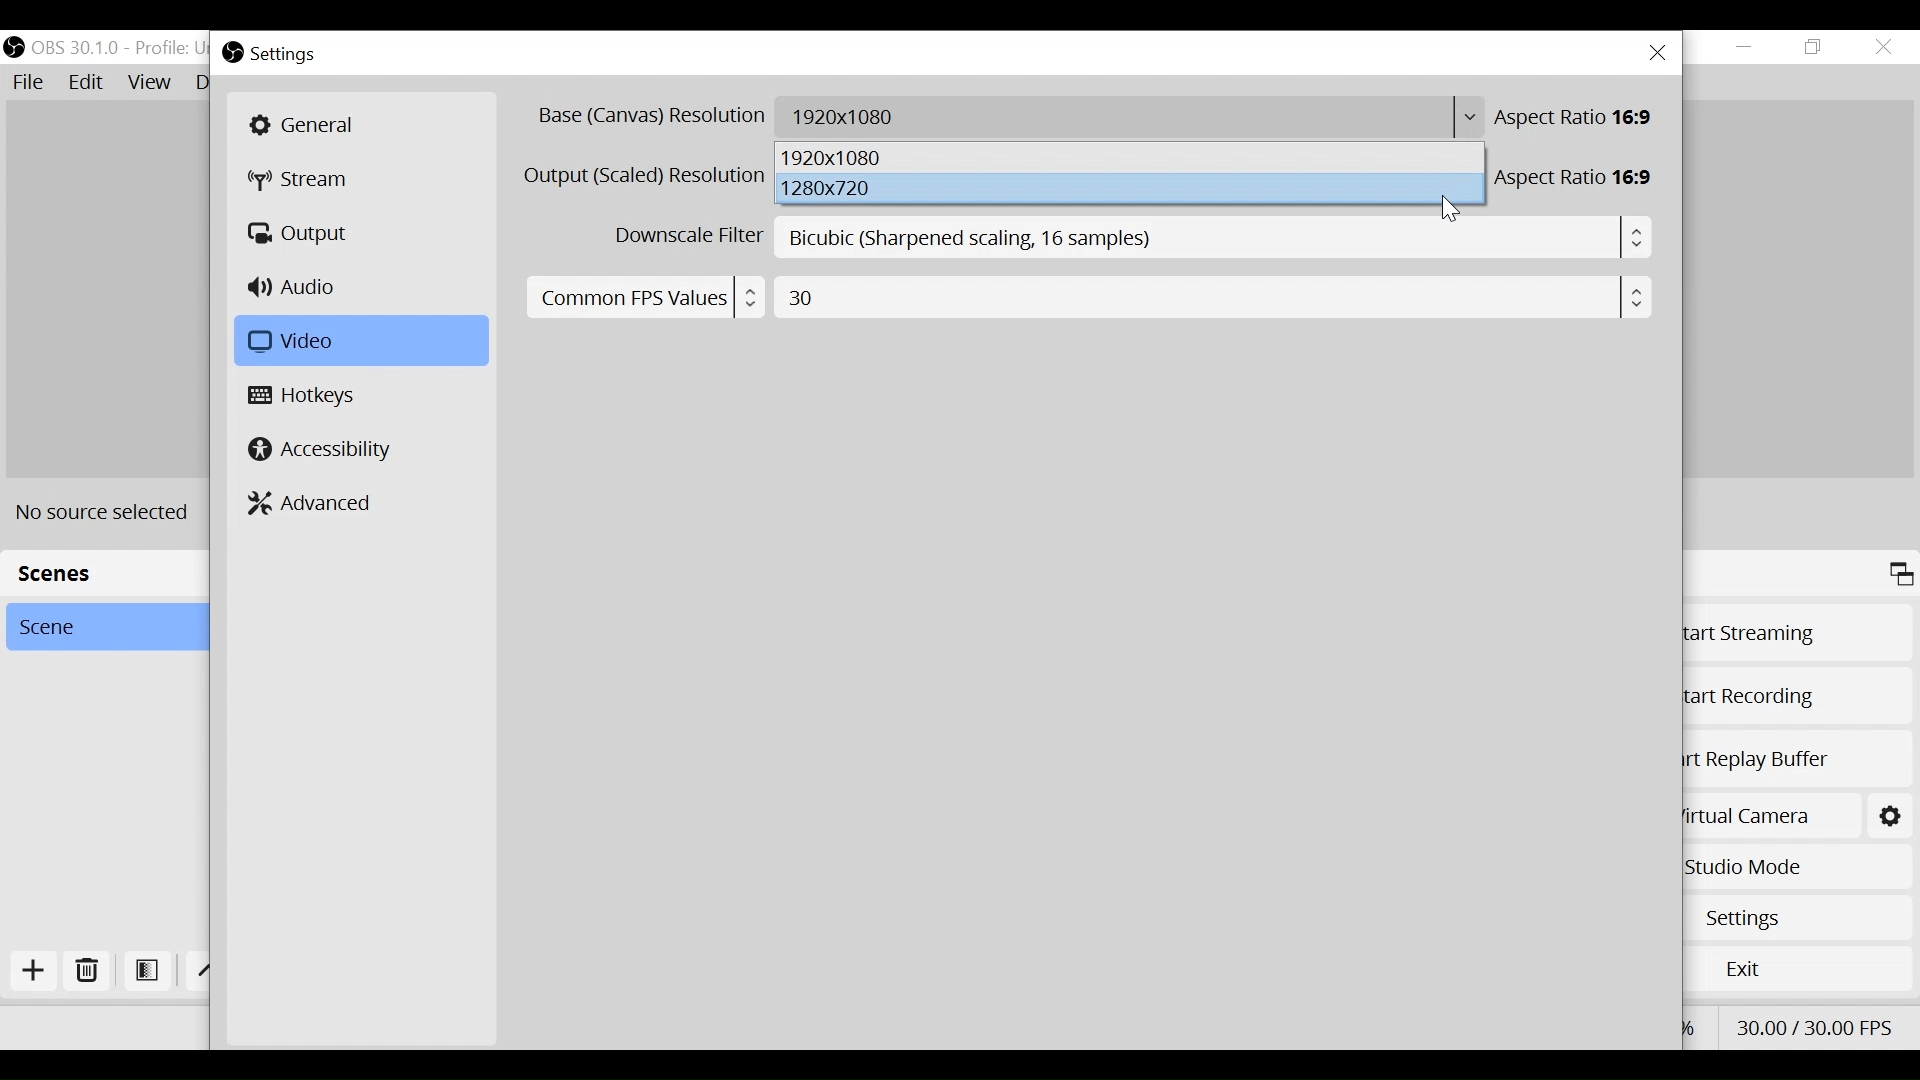 This screenshot has height=1080, width=1920. Describe the element at coordinates (39, 975) in the screenshot. I see `Add Scene` at that location.